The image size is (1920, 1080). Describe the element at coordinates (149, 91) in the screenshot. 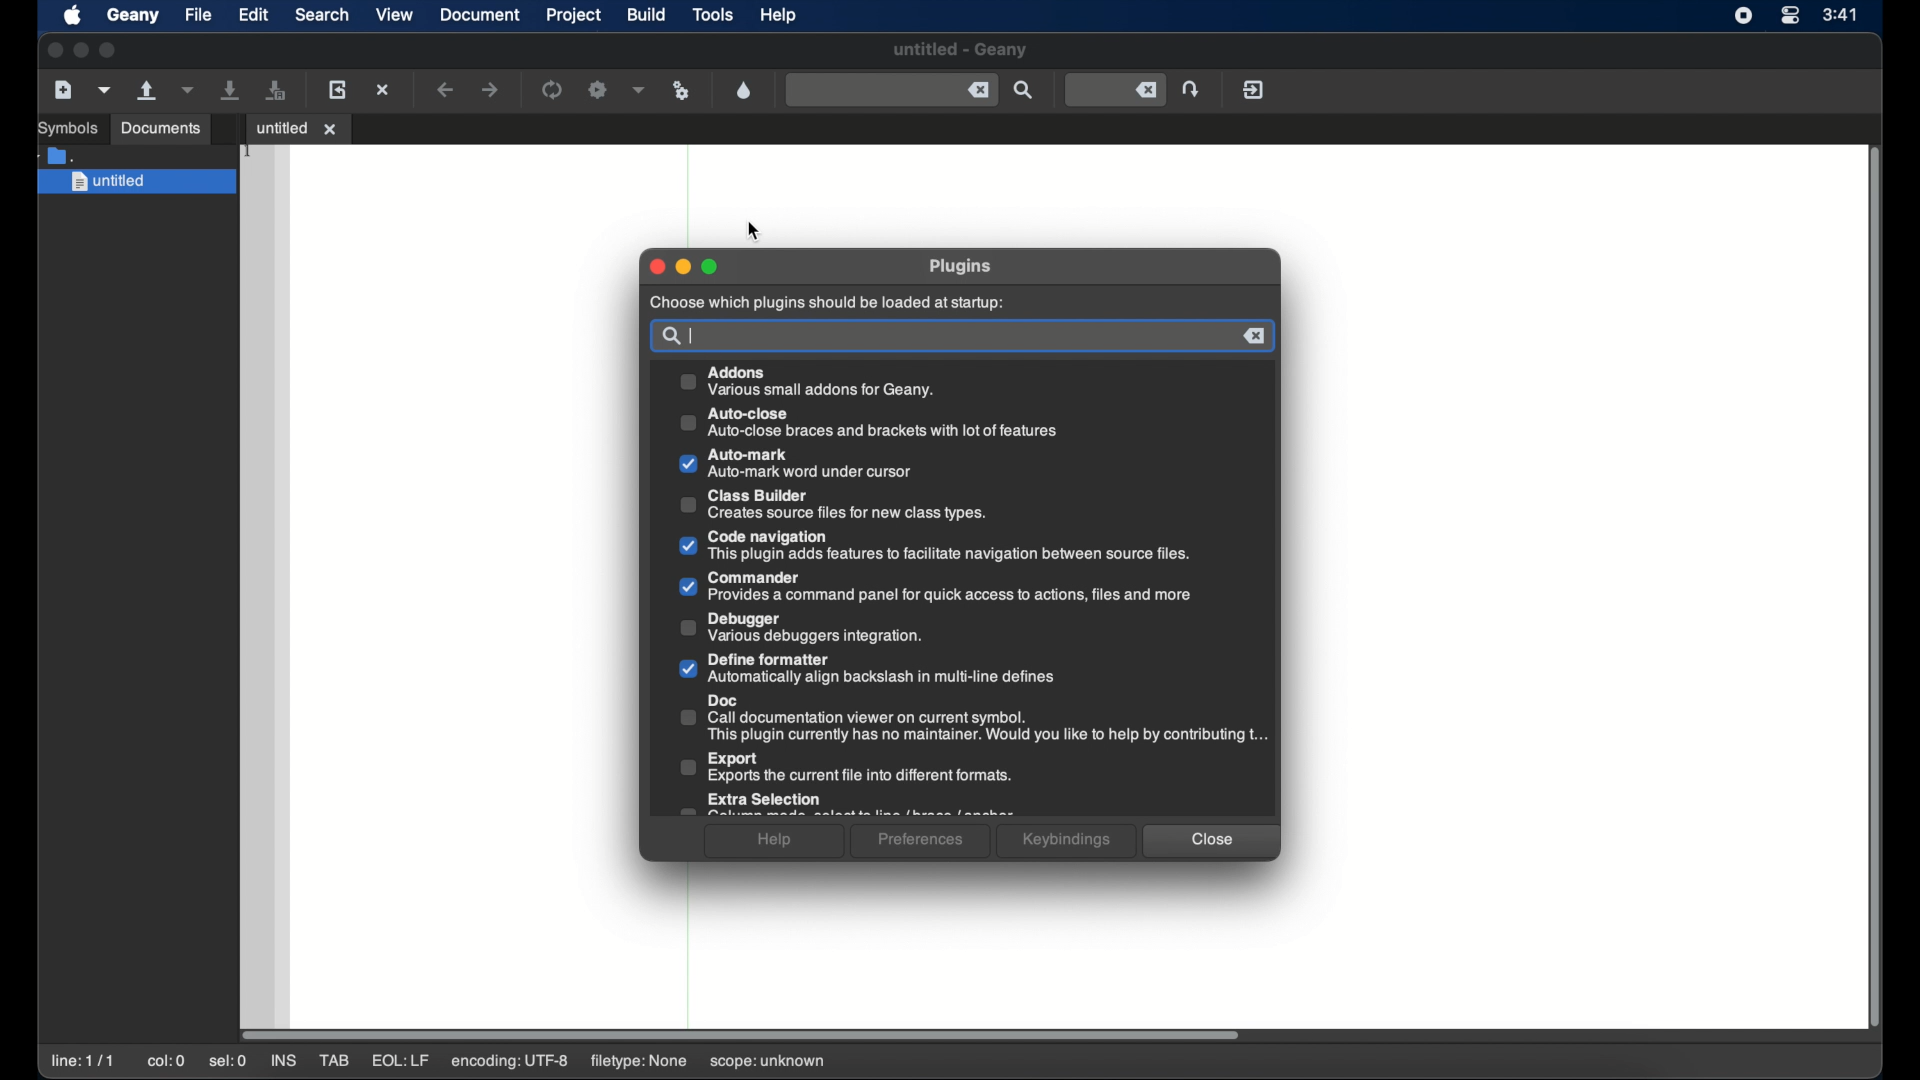

I see `open an existing file` at that location.